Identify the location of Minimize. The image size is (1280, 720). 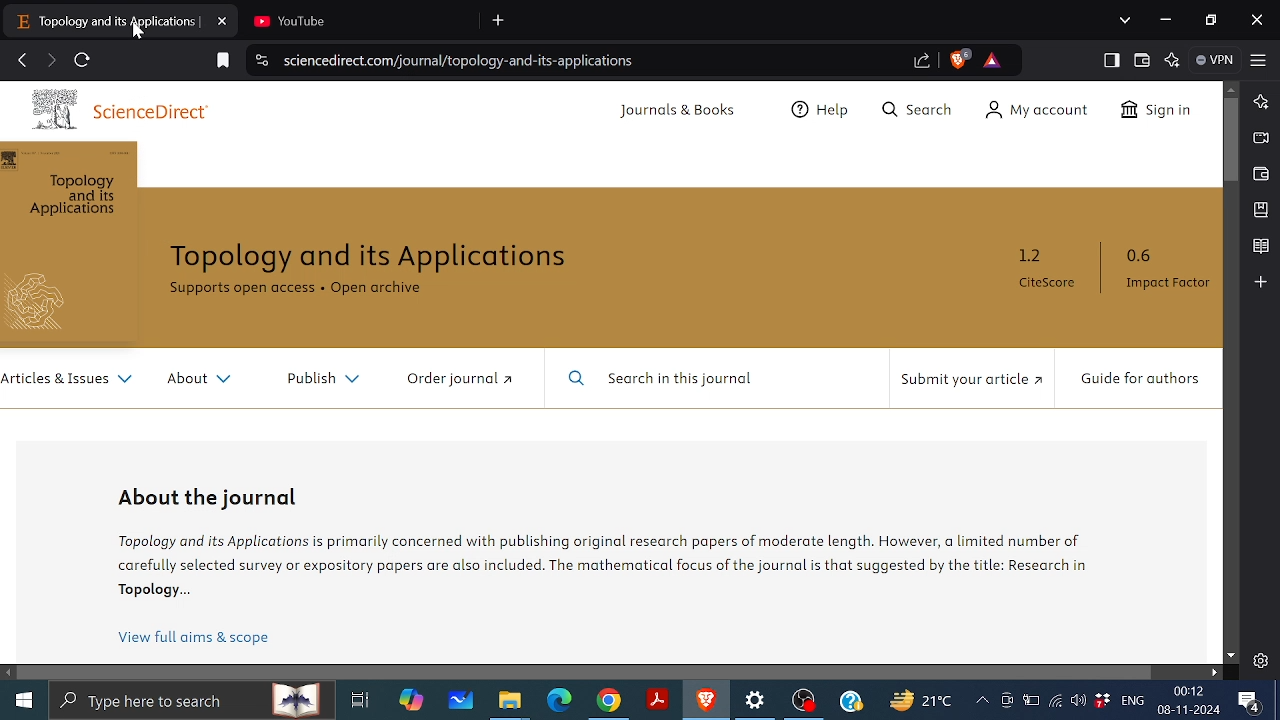
(1164, 18).